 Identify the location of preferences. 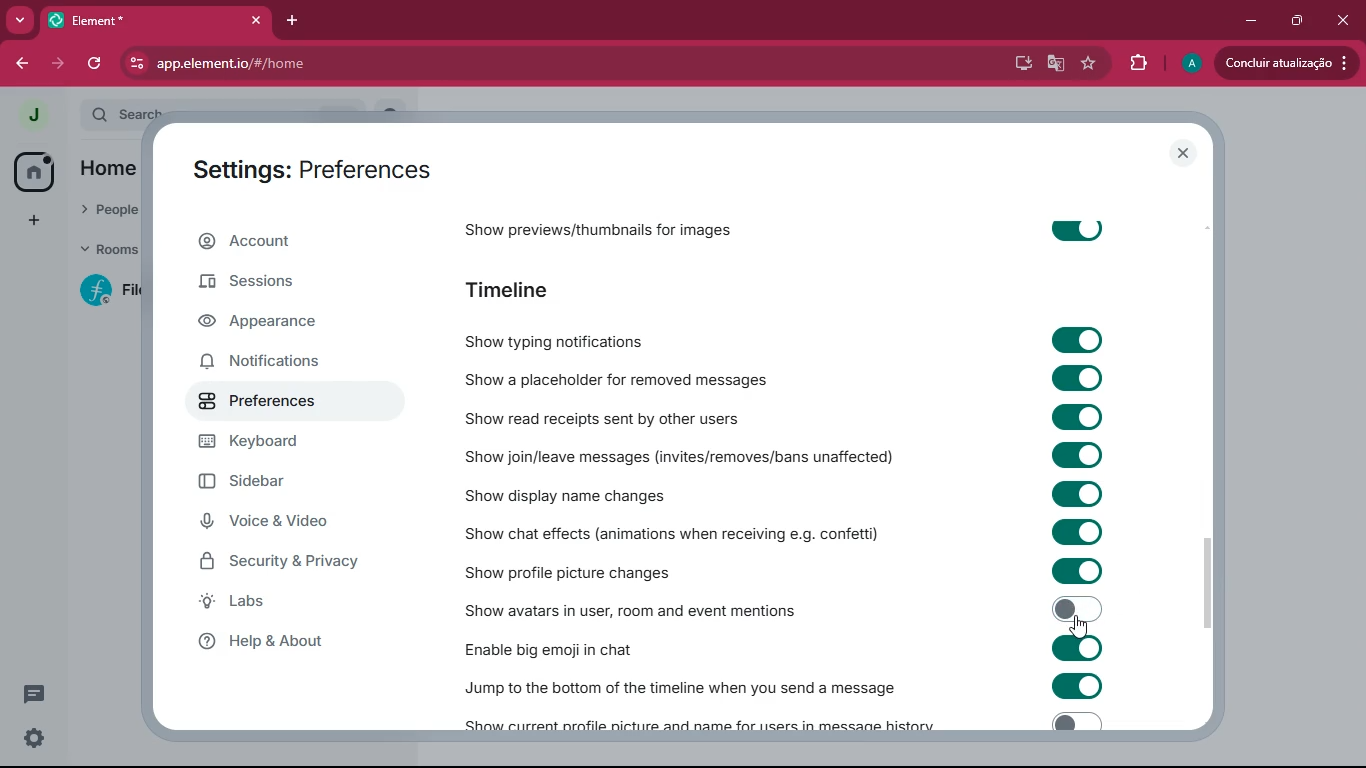
(262, 403).